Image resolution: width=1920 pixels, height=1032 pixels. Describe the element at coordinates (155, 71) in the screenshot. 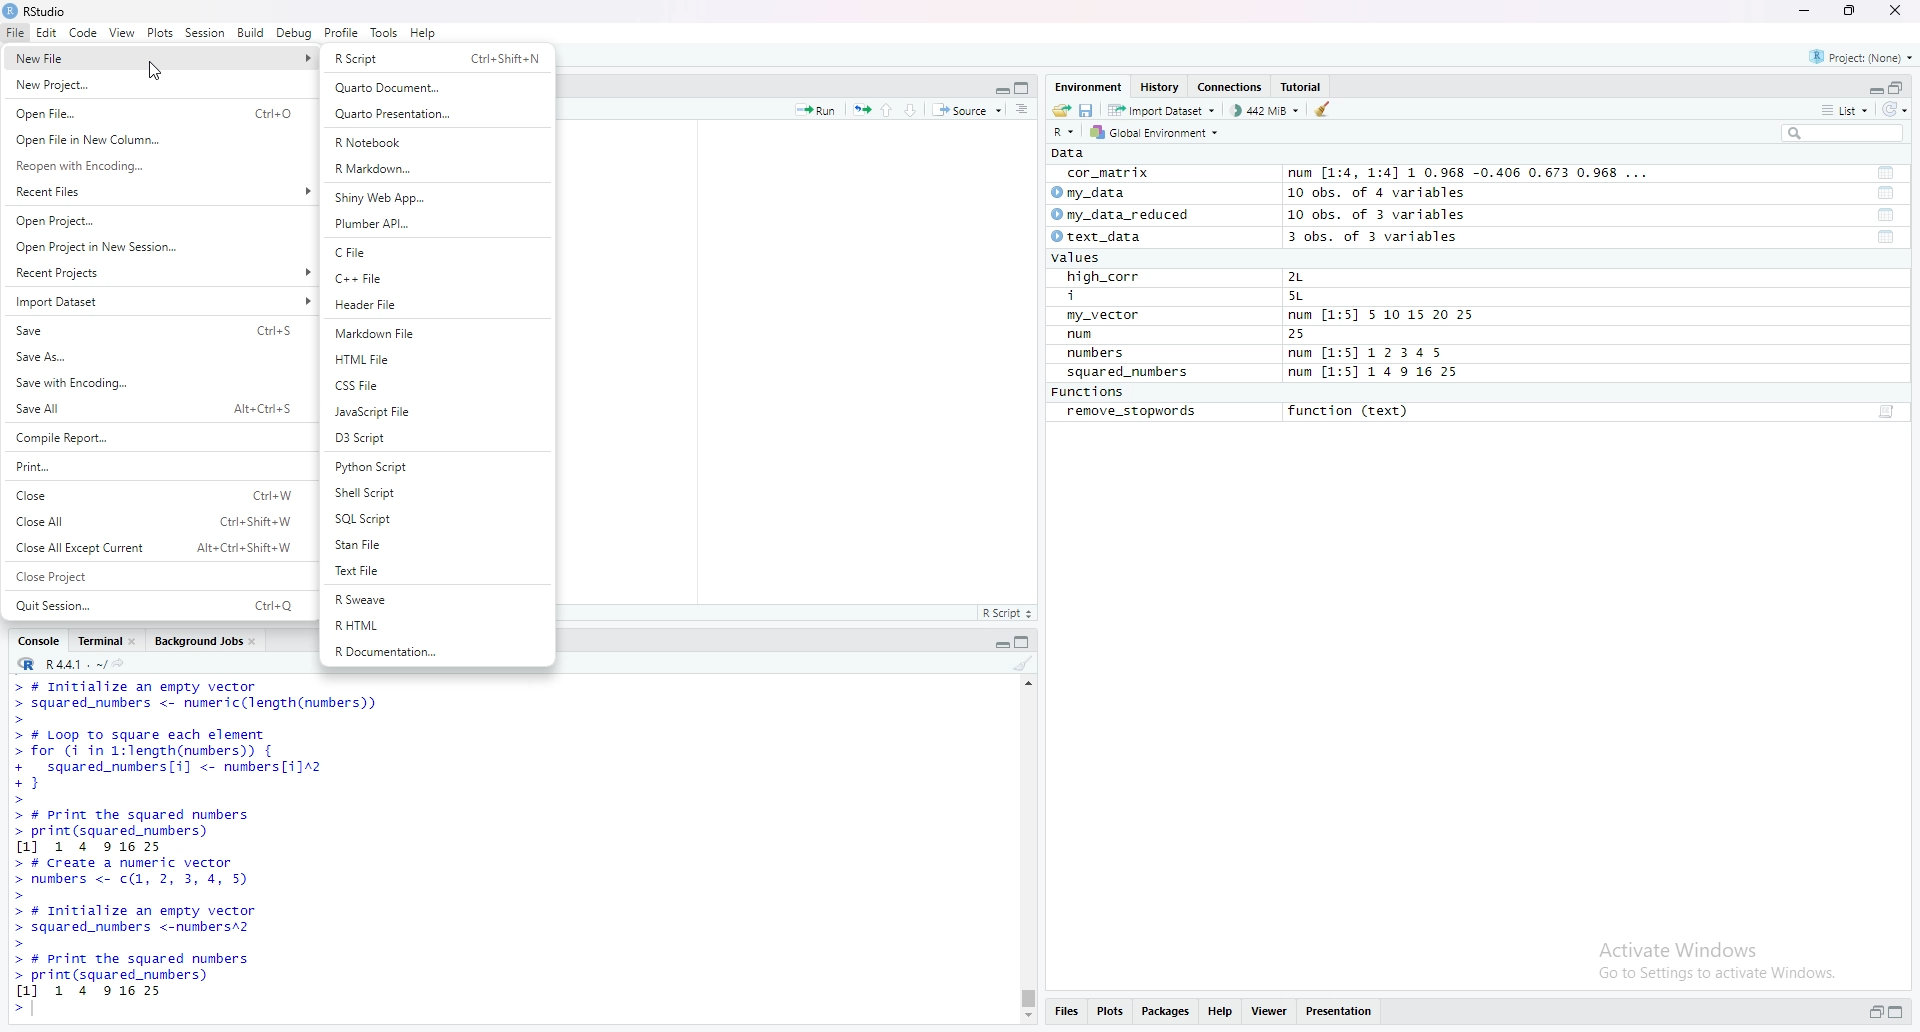

I see `Cursor` at that location.